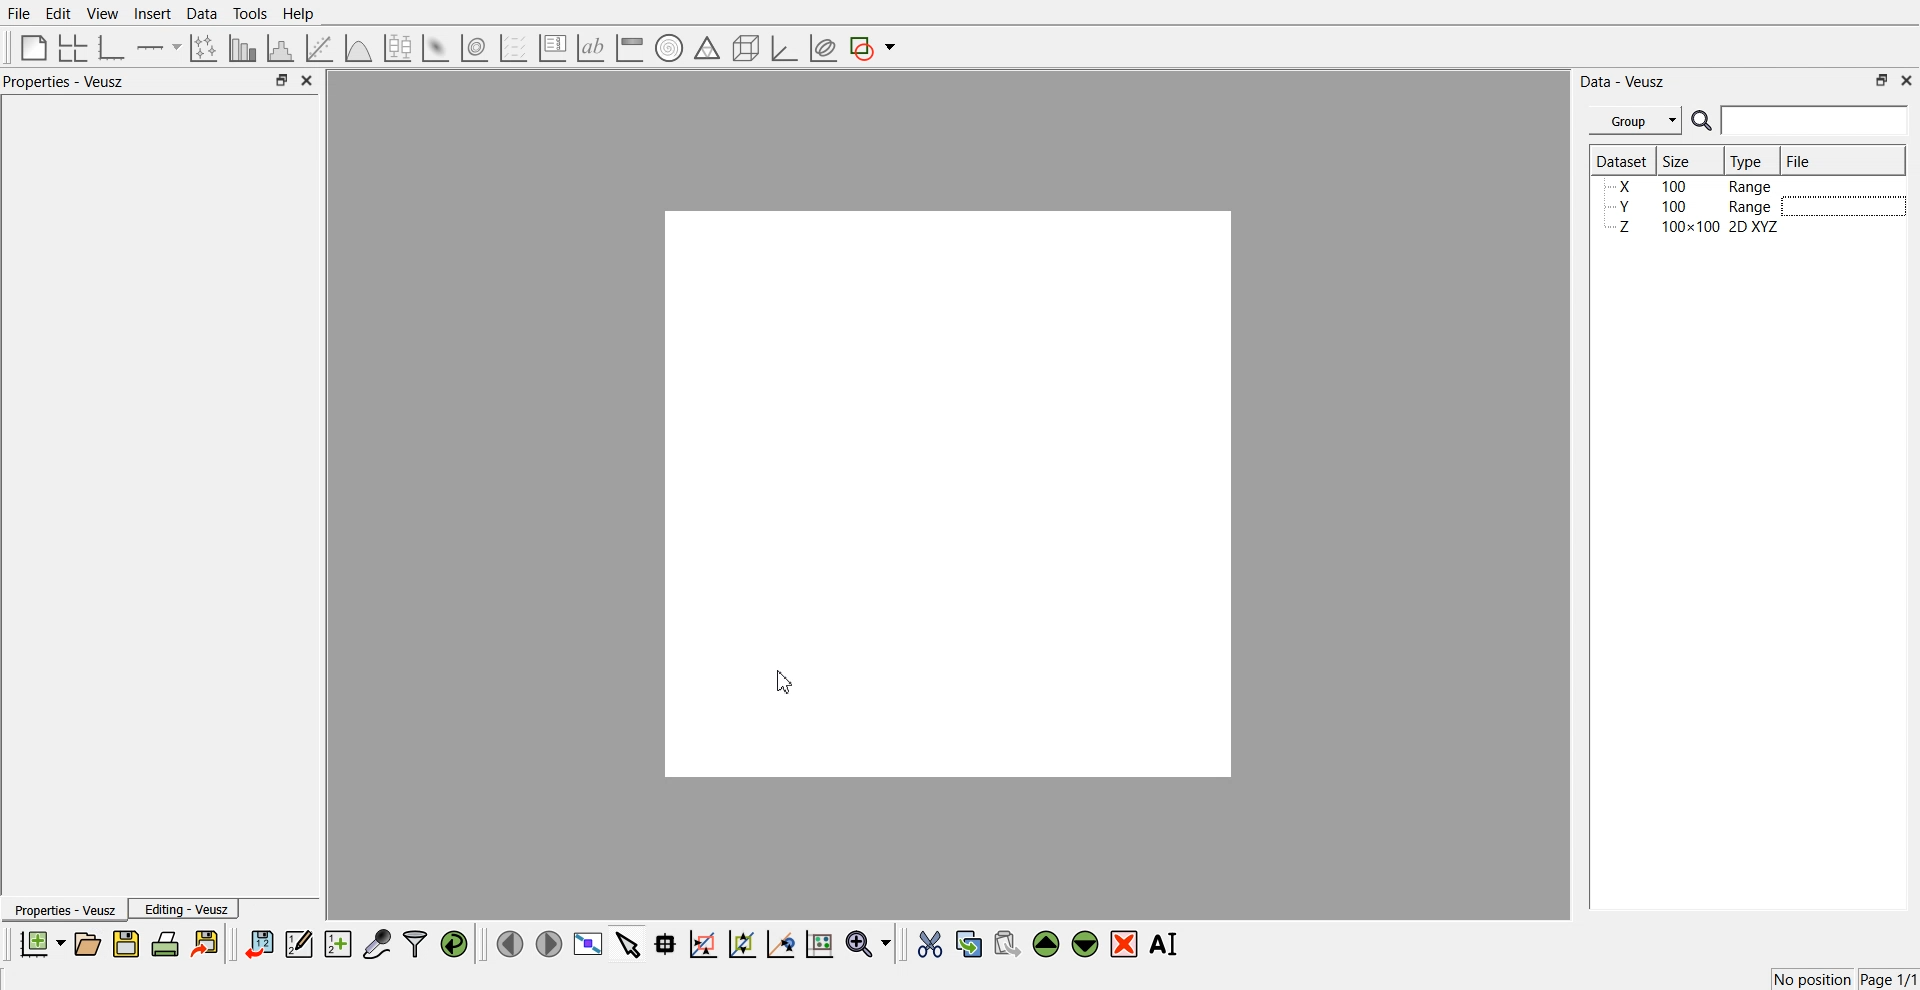 This screenshot has width=1920, height=990. What do you see at coordinates (784, 48) in the screenshot?
I see `3D Graph` at bounding box center [784, 48].